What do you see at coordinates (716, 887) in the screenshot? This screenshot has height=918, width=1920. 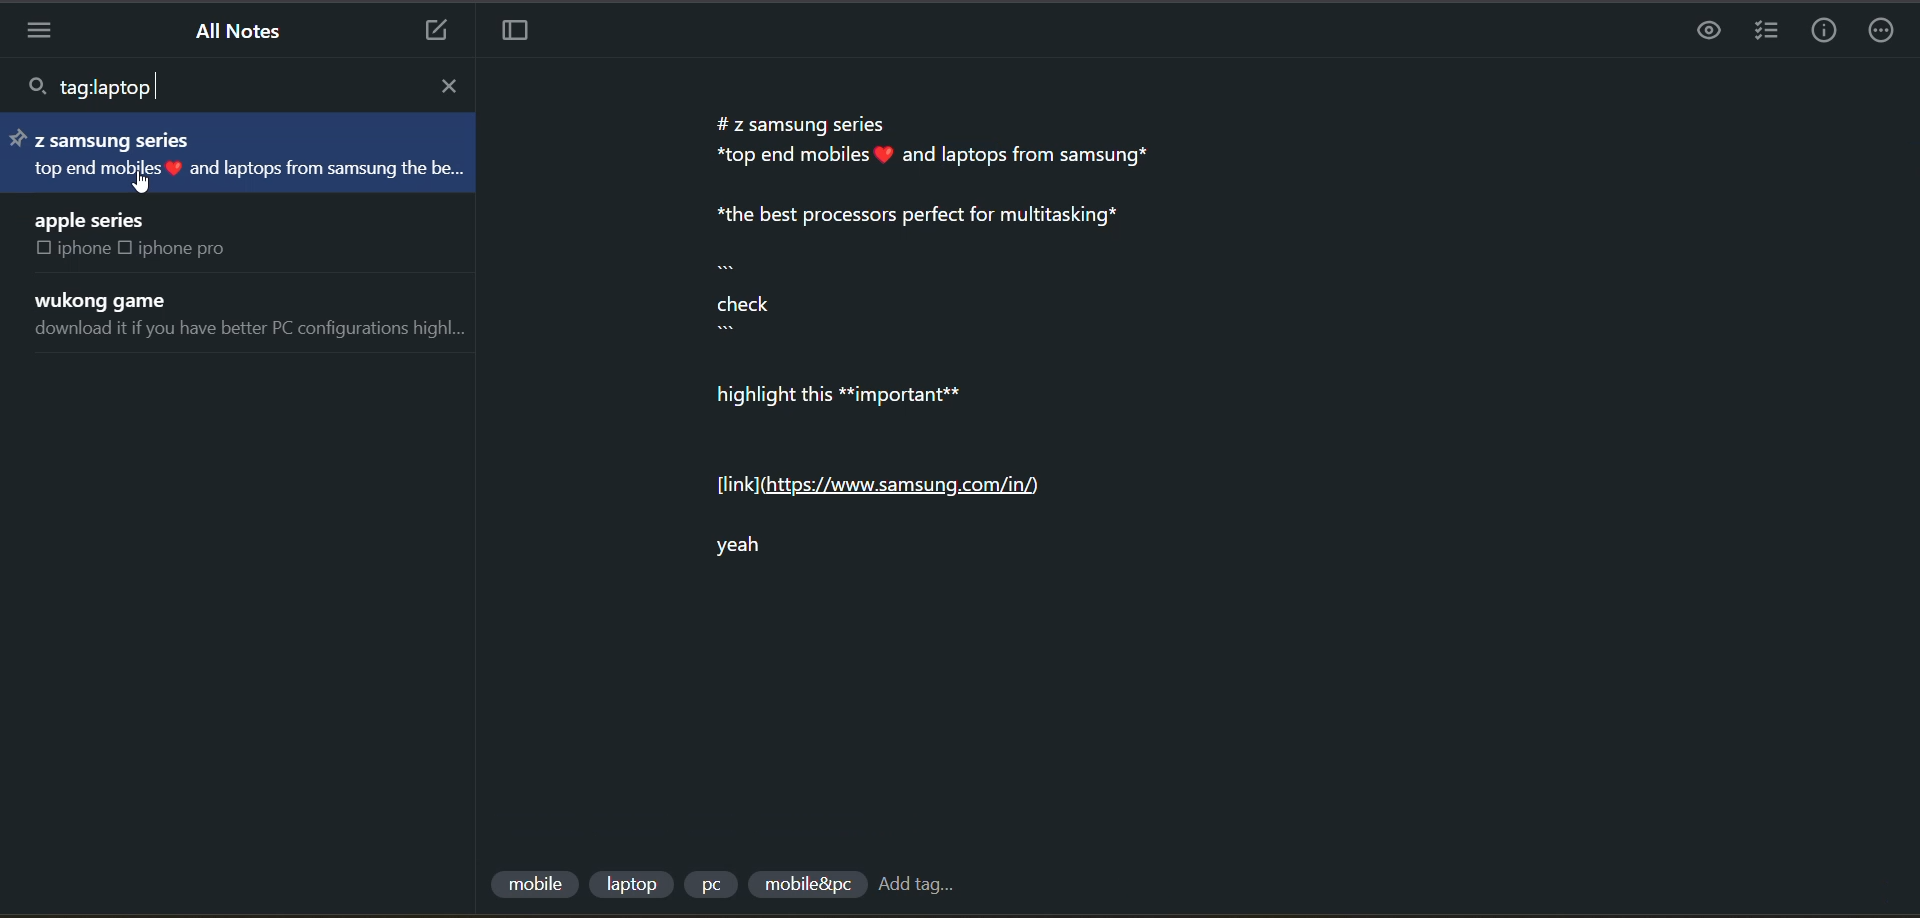 I see `pc` at bounding box center [716, 887].